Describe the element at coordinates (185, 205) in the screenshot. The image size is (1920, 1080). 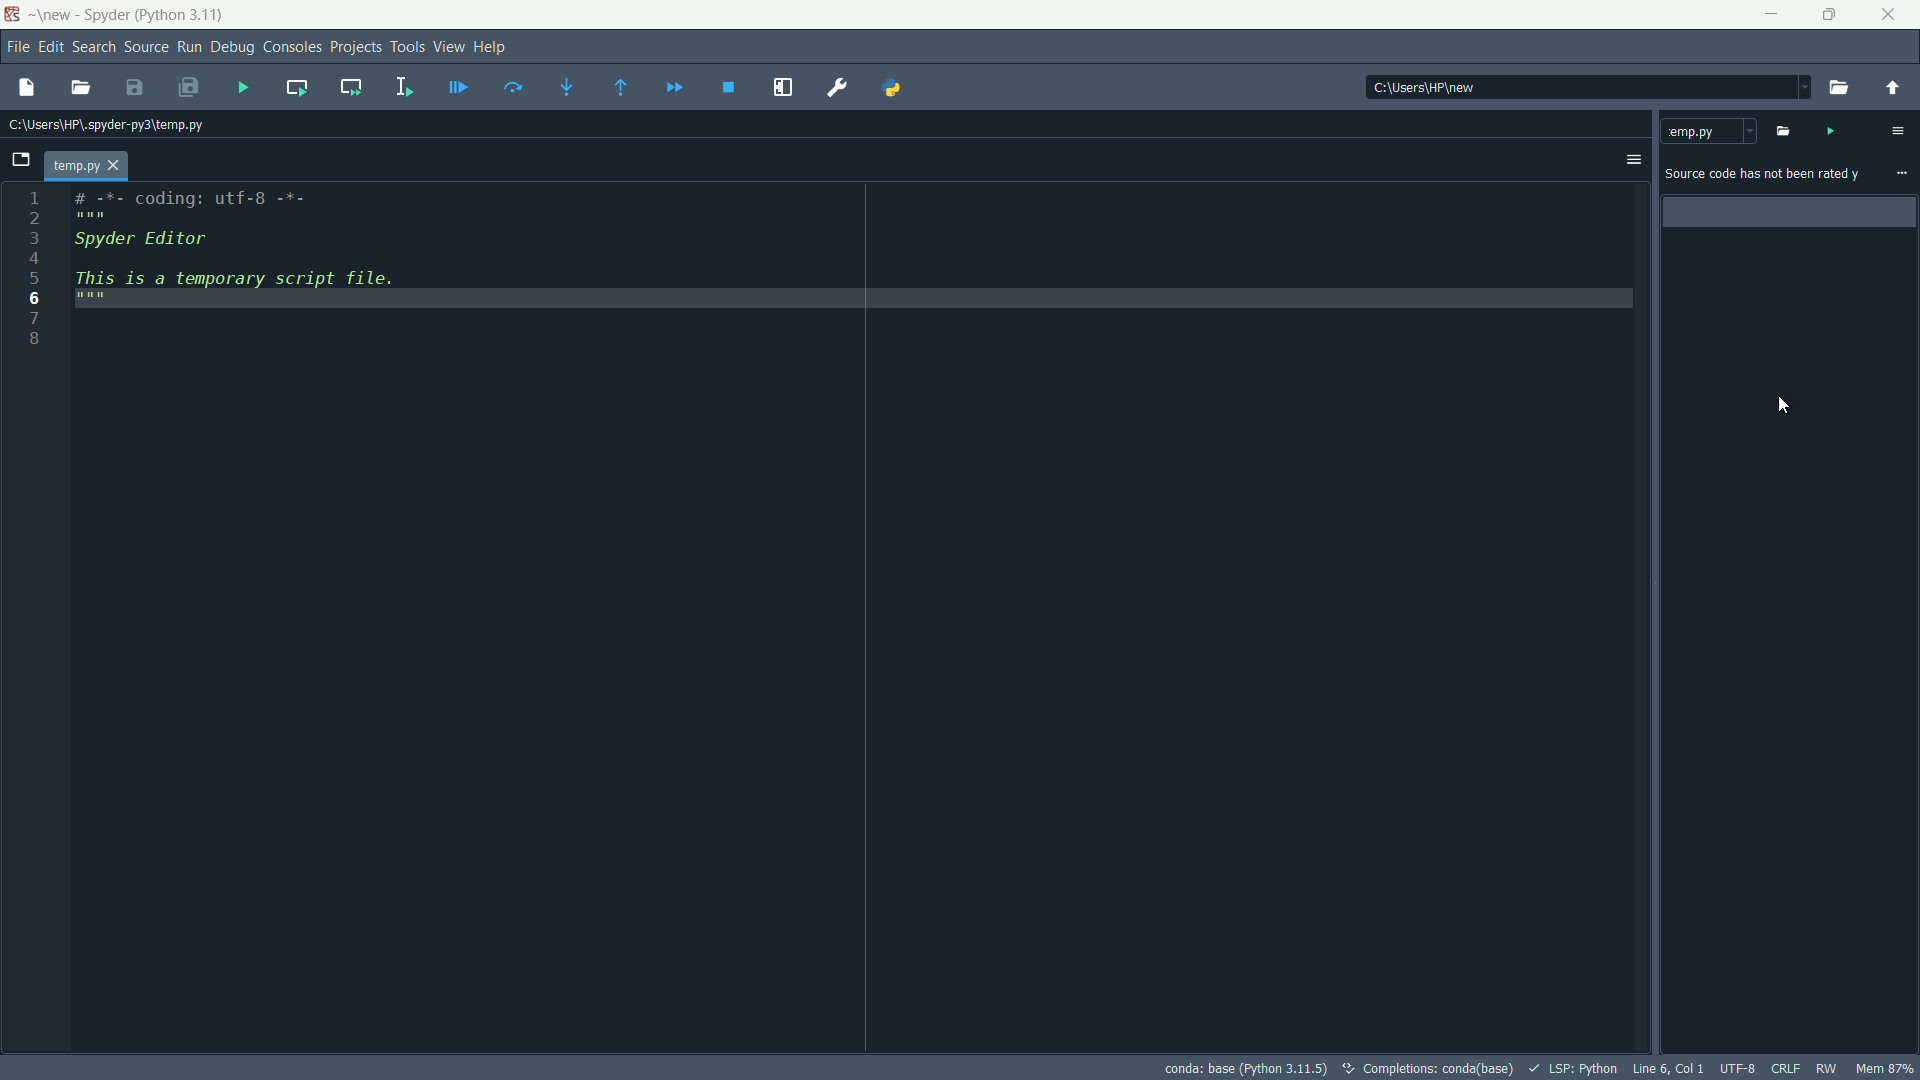
I see `# =-%=- Coding: uti-o -7-` at that location.